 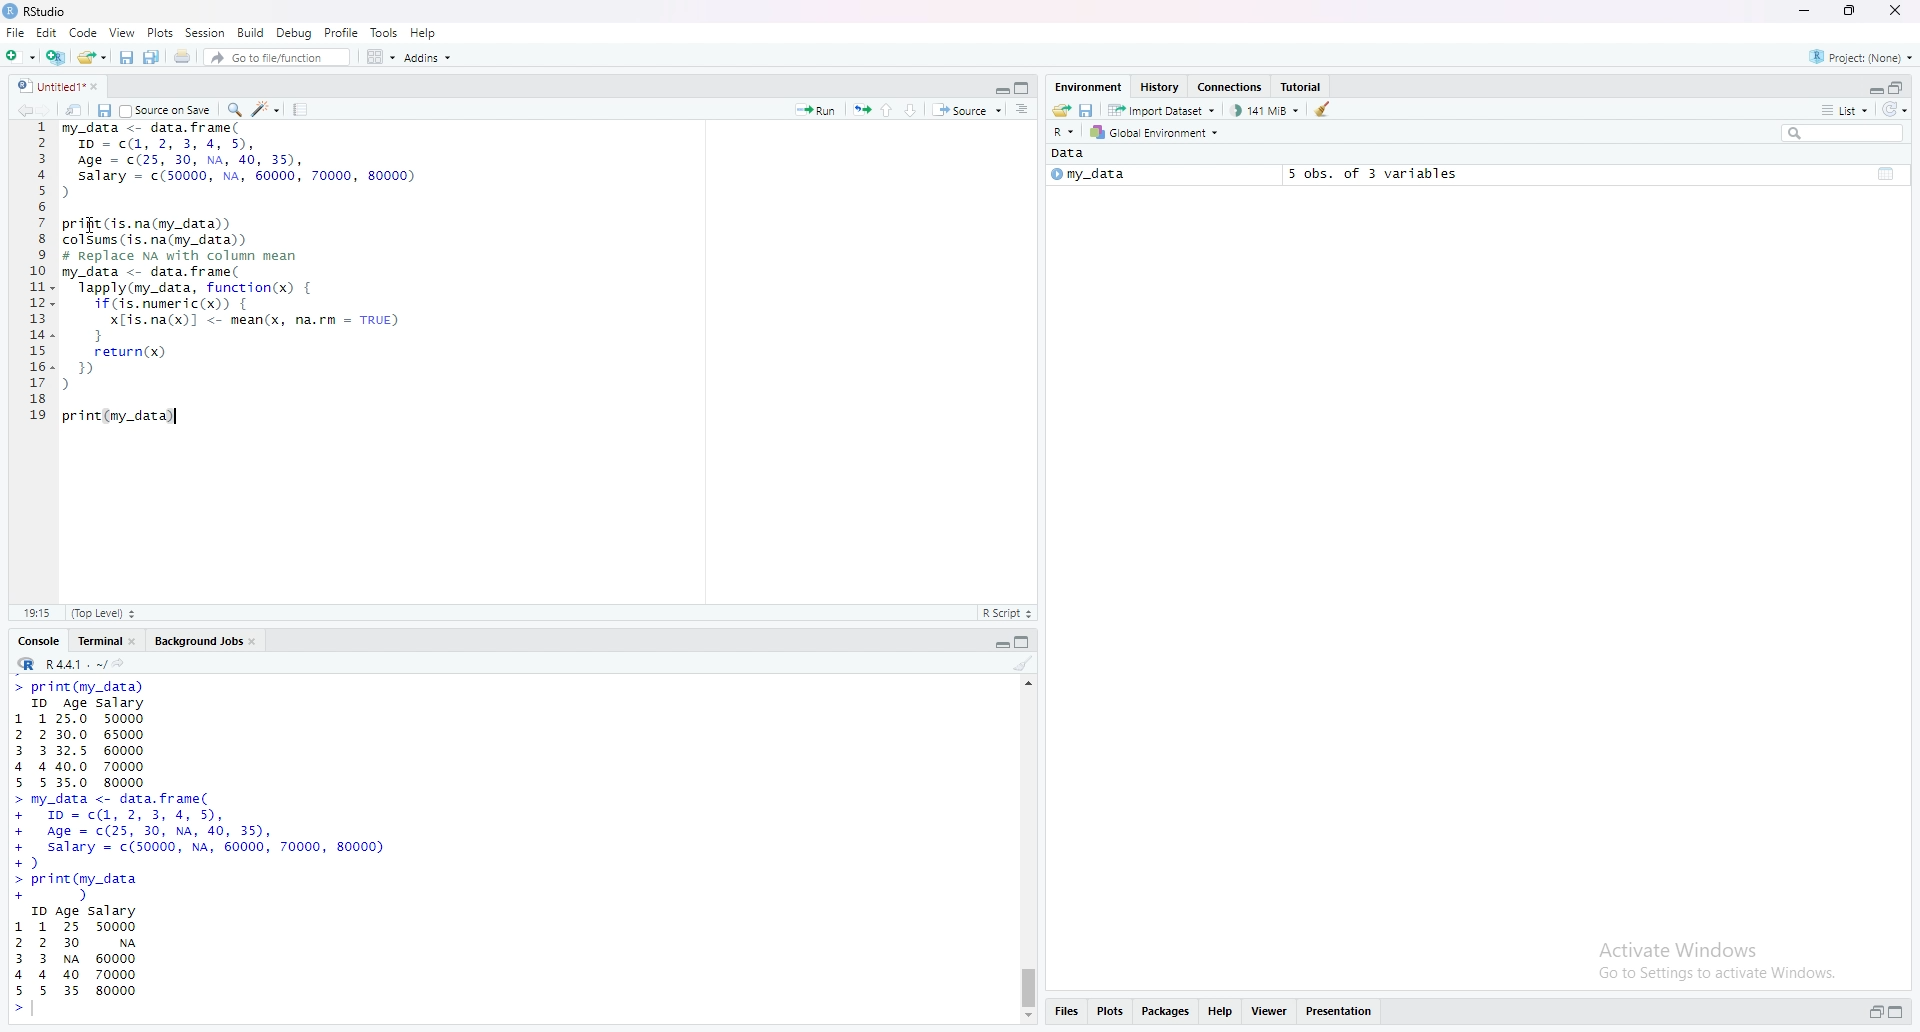 What do you see at coordinates (103, 111) in the screenshot?
I see `save current document` at bounding box center [103, 111].